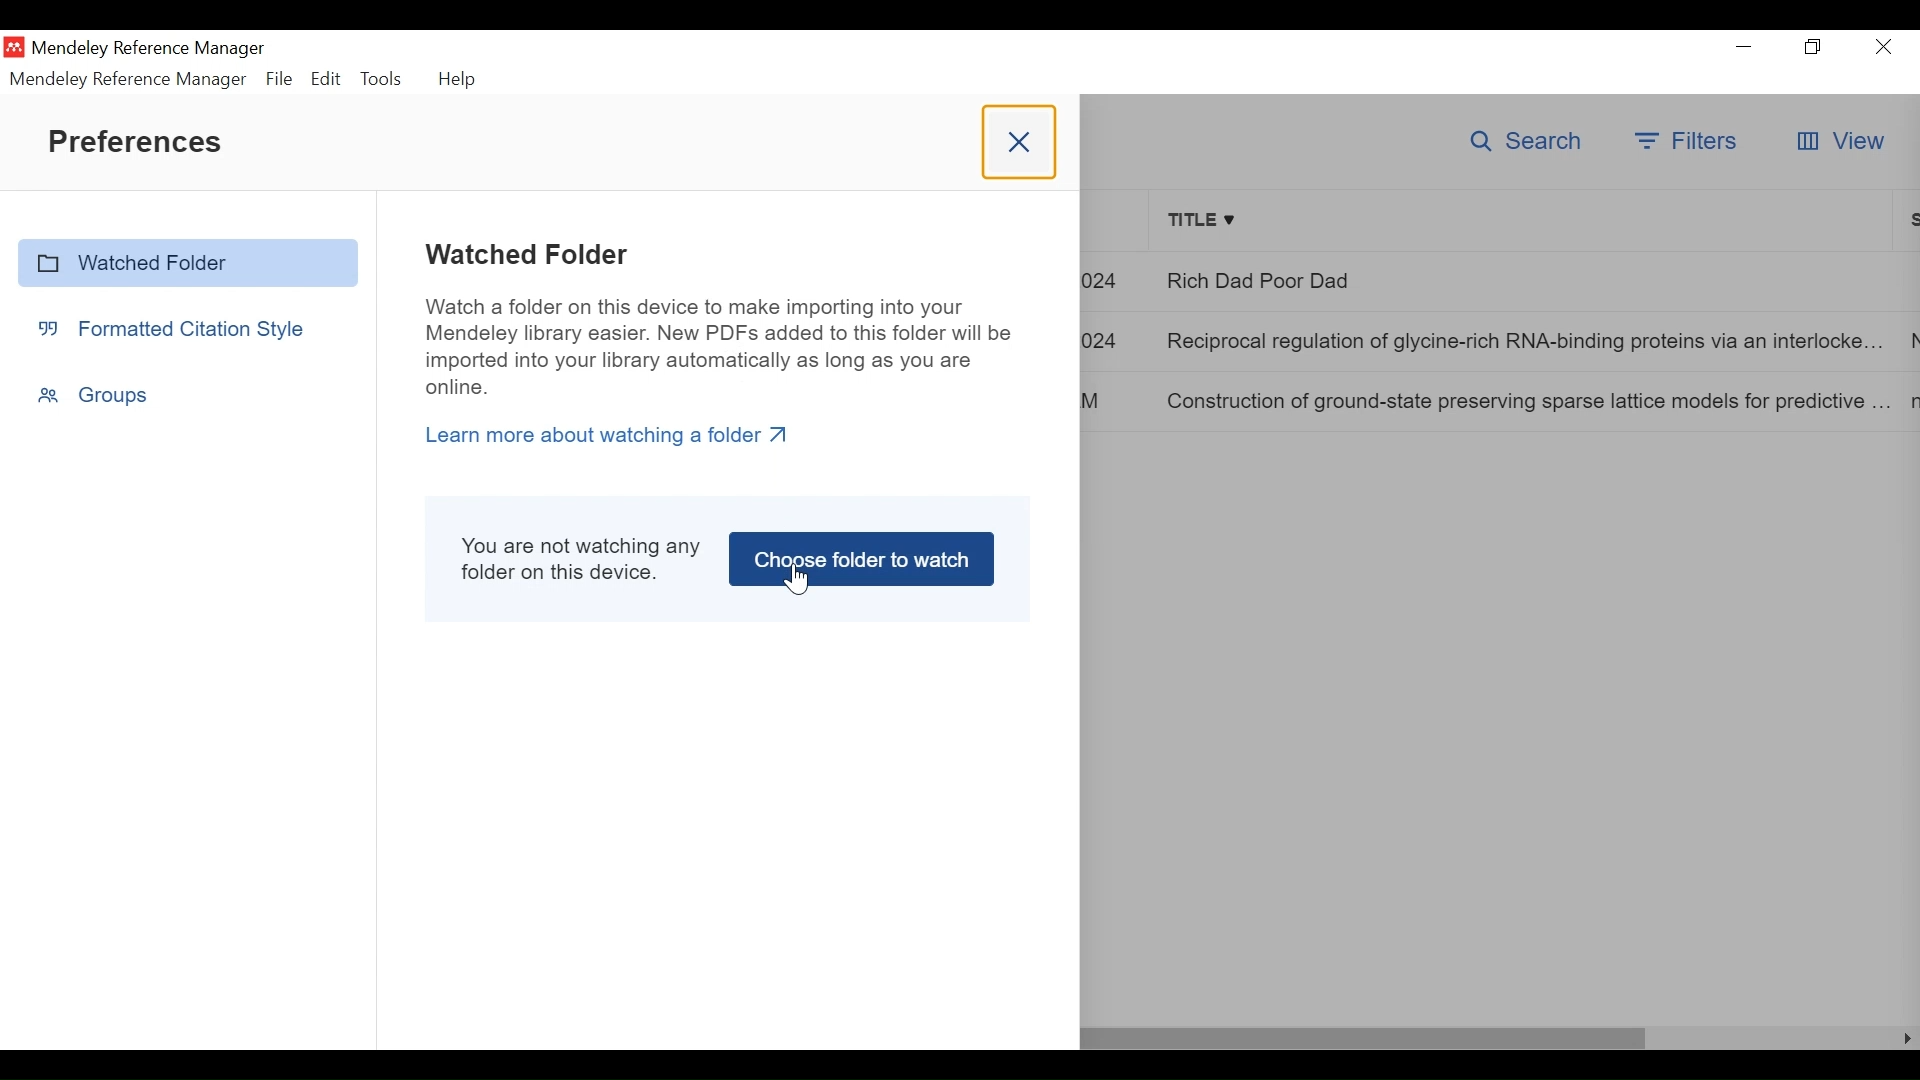  What do you see at coordinates (1364, 1038) in the screenshot?
I see `Horizontal Scroll bar` at bounding box center [1364, 1038].